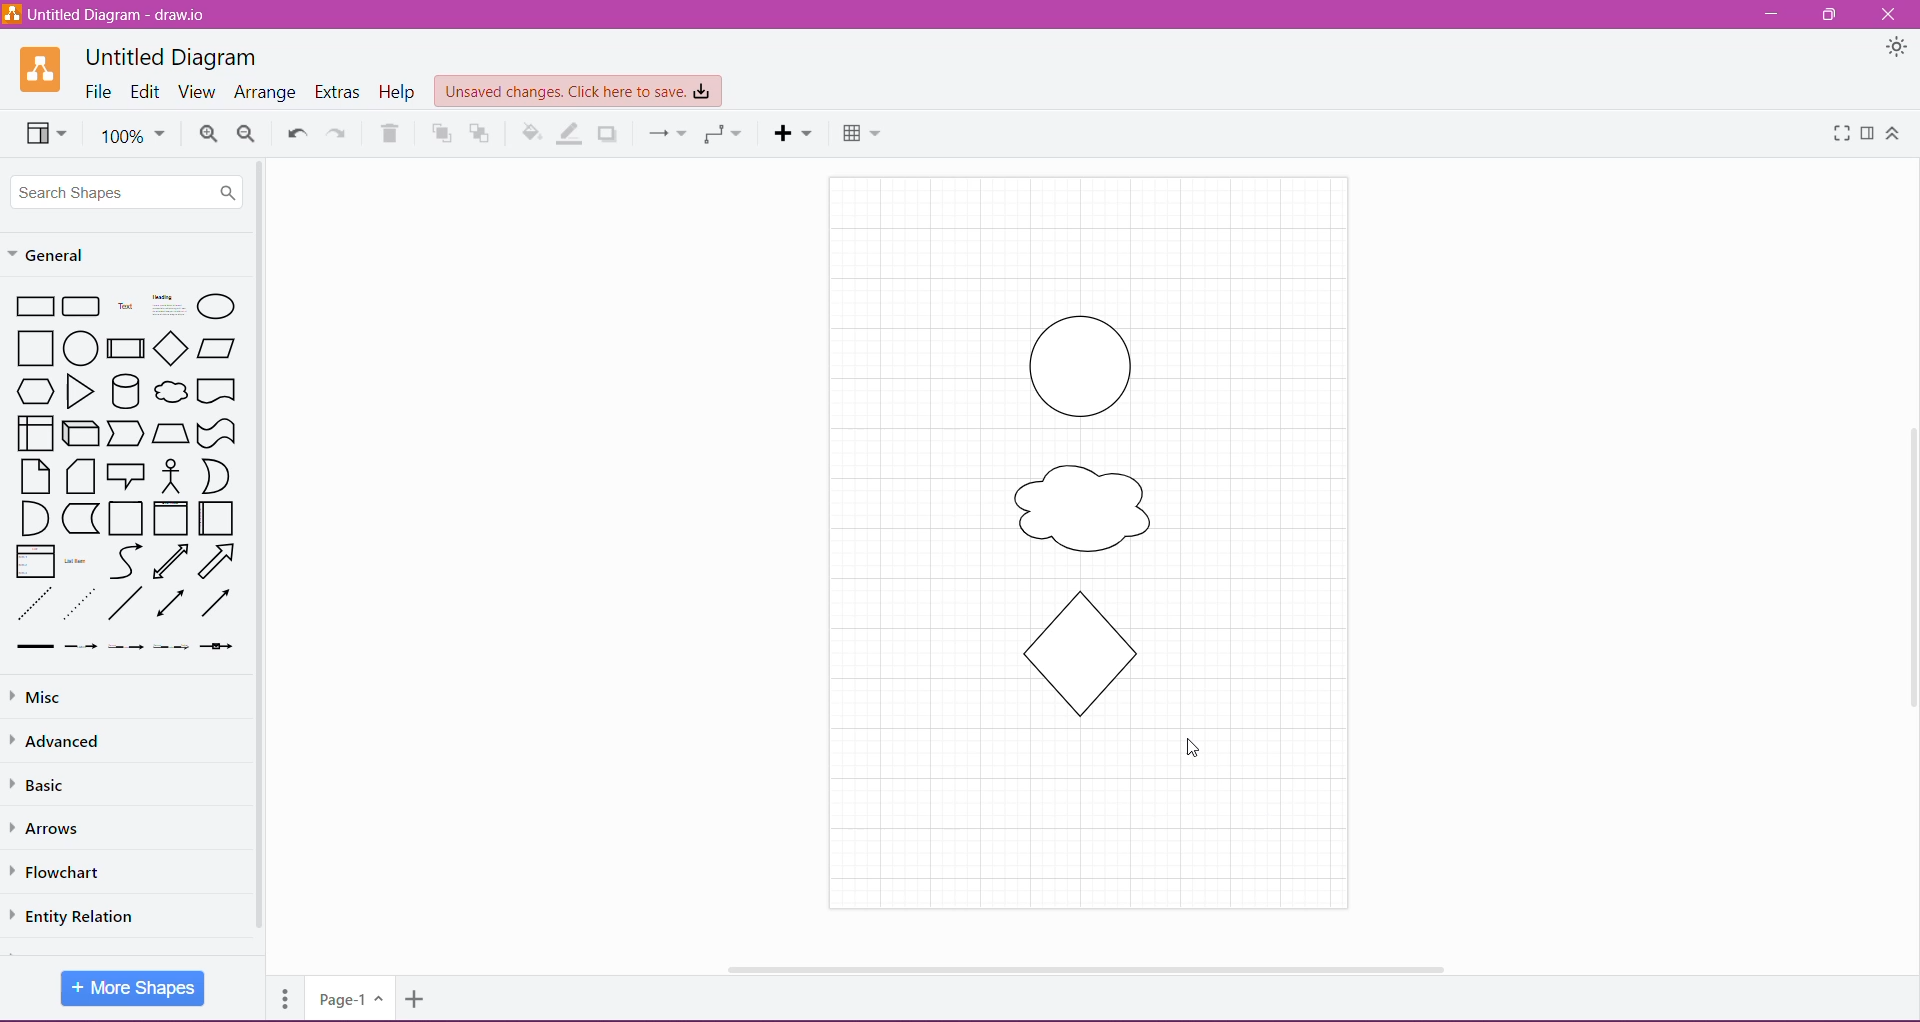 The width and height of the screenshot is (1920, 1022). What do you see at coordinates (399, 92) in the screenshot?
I see `Help` at bounding box center [399, 92].